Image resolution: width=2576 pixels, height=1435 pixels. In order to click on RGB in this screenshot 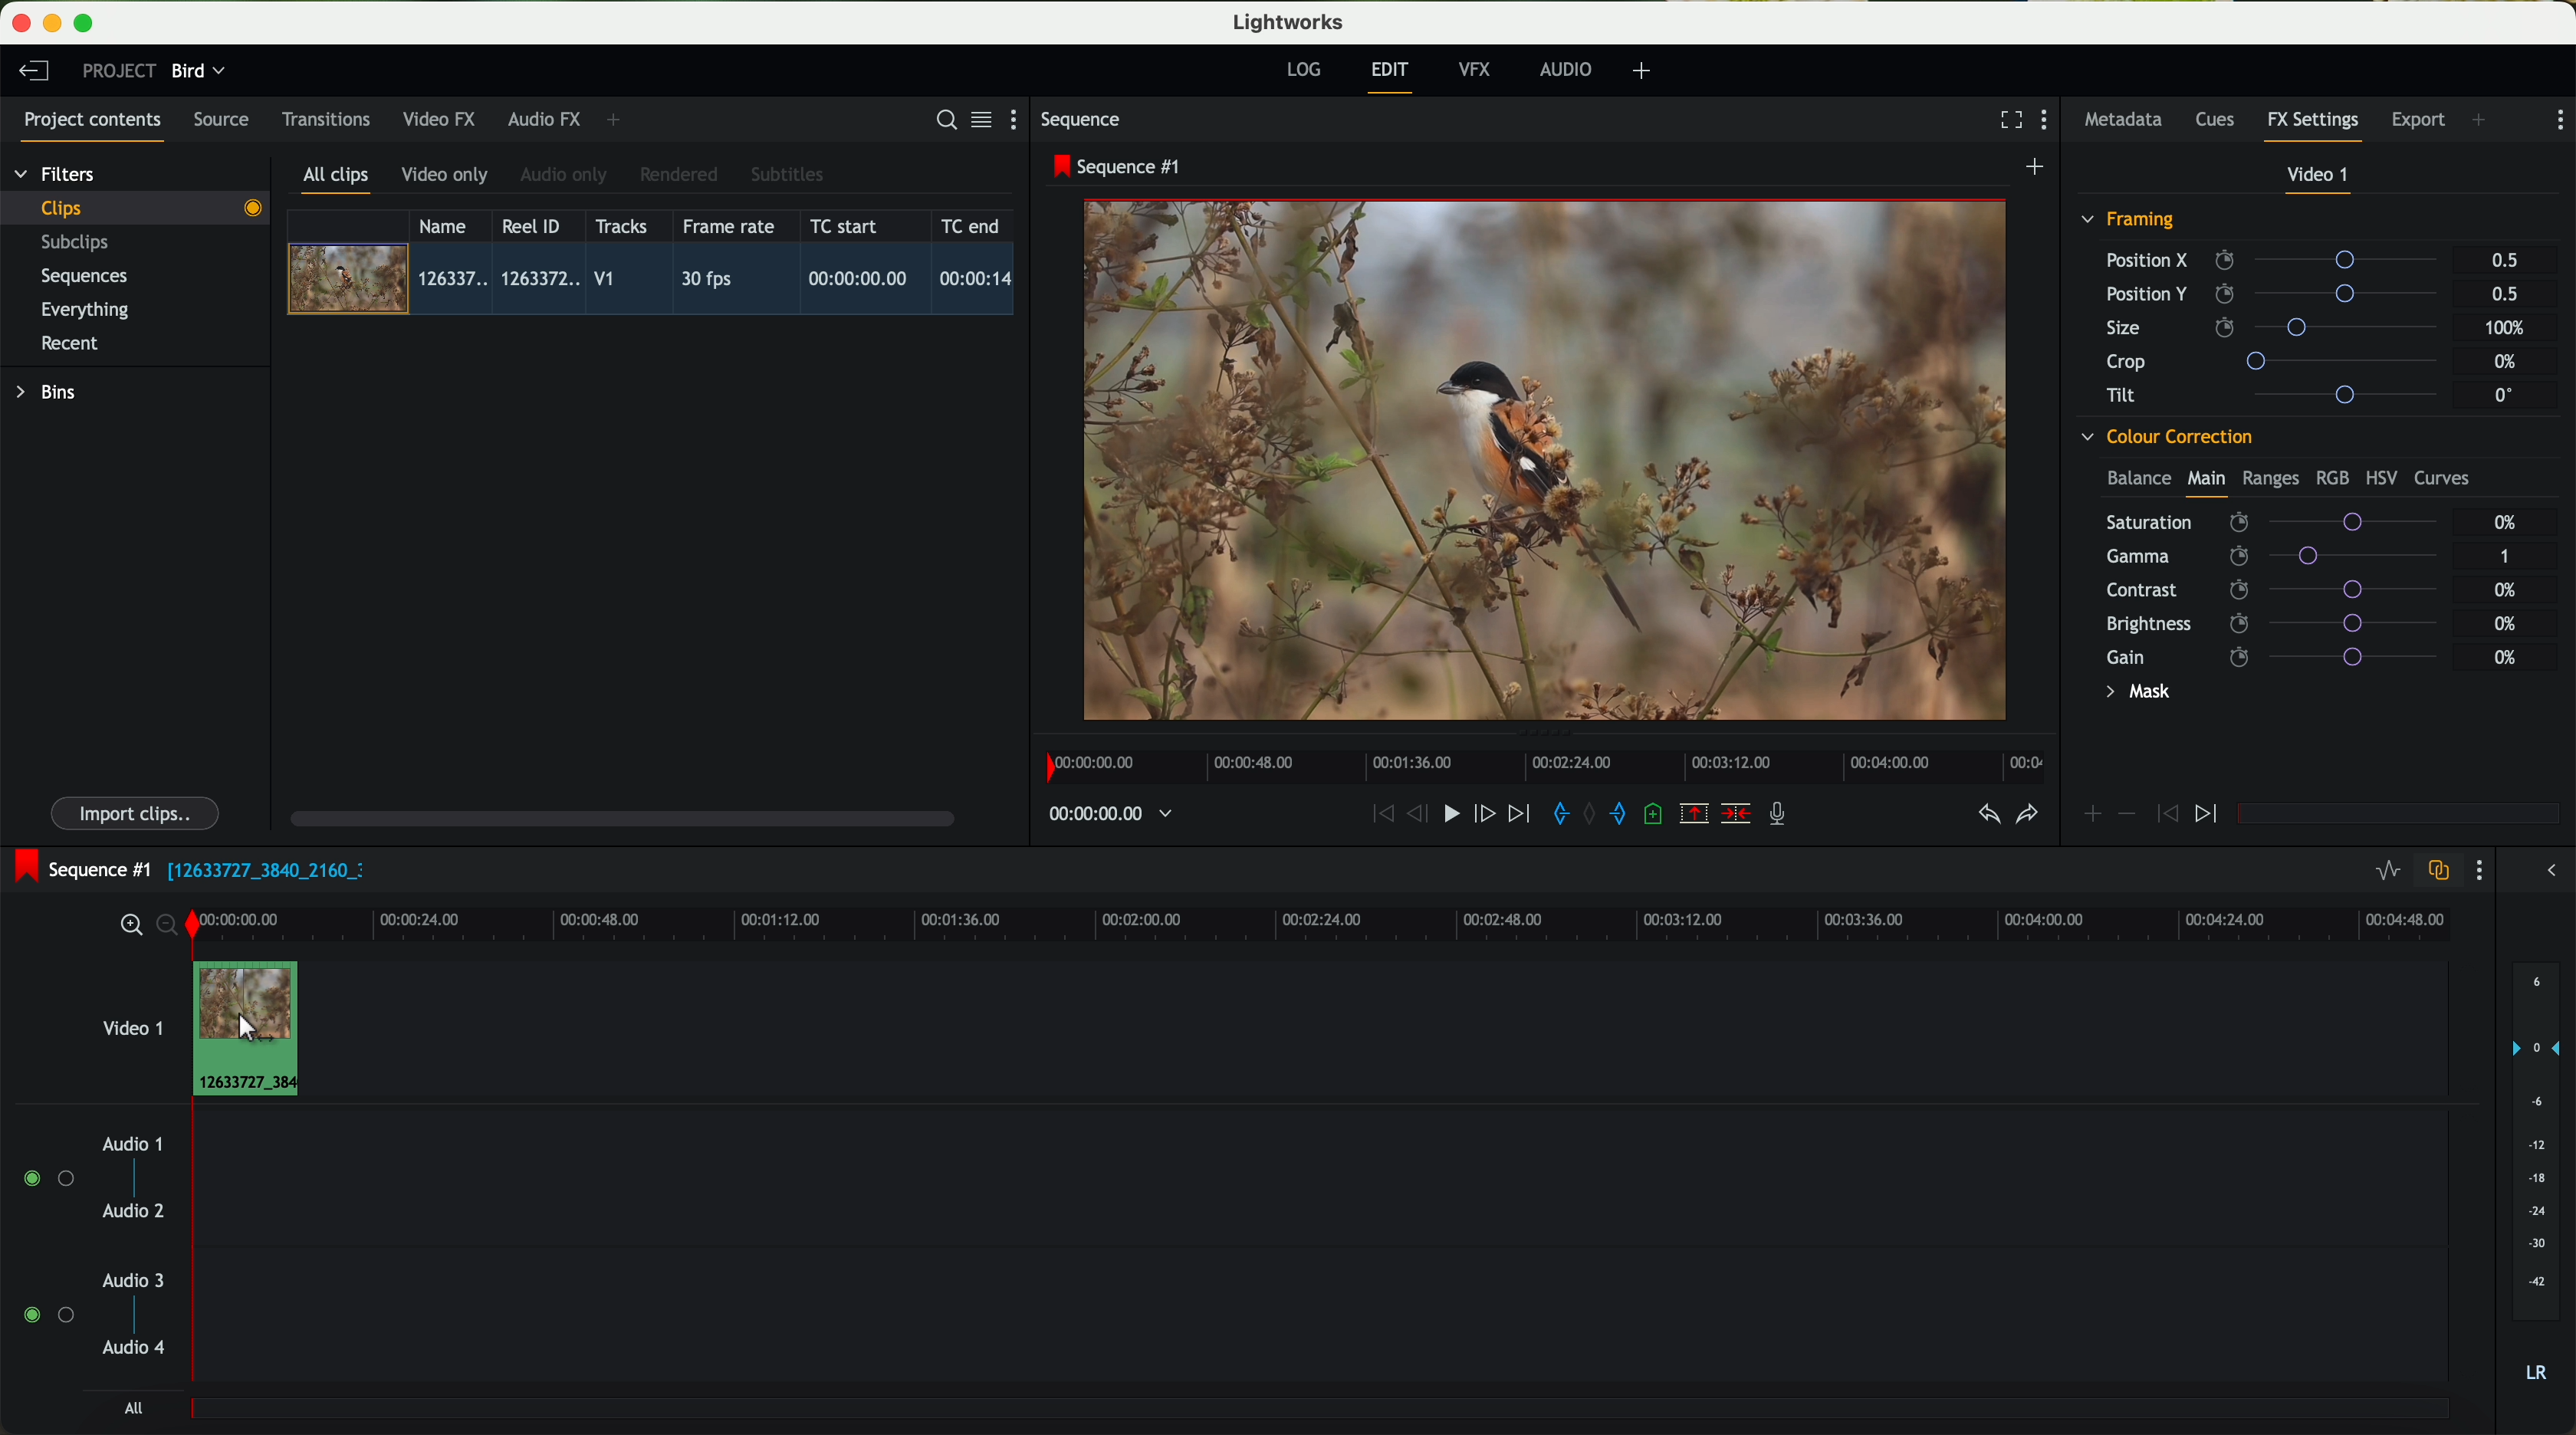, I will do `click(2331, 476)`.